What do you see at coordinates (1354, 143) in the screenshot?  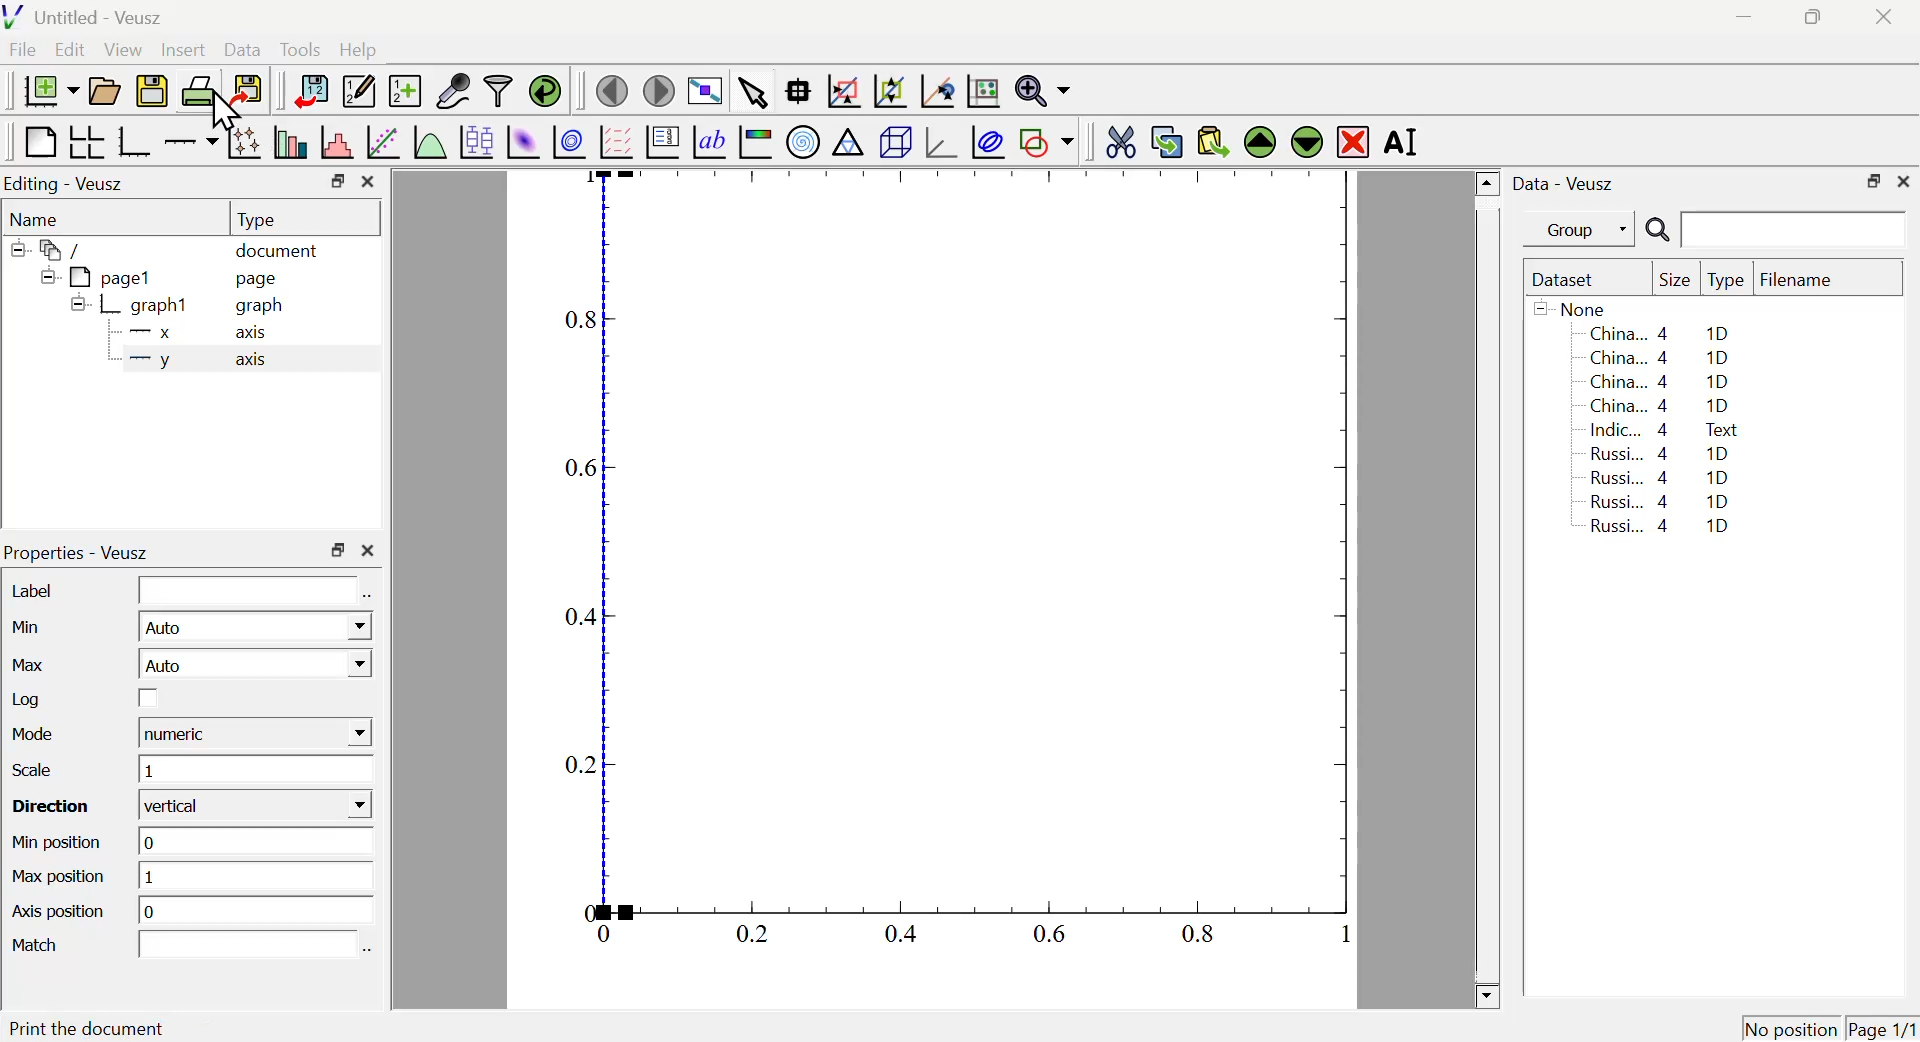 I see `Remove` at bounding box center [1354, 143].